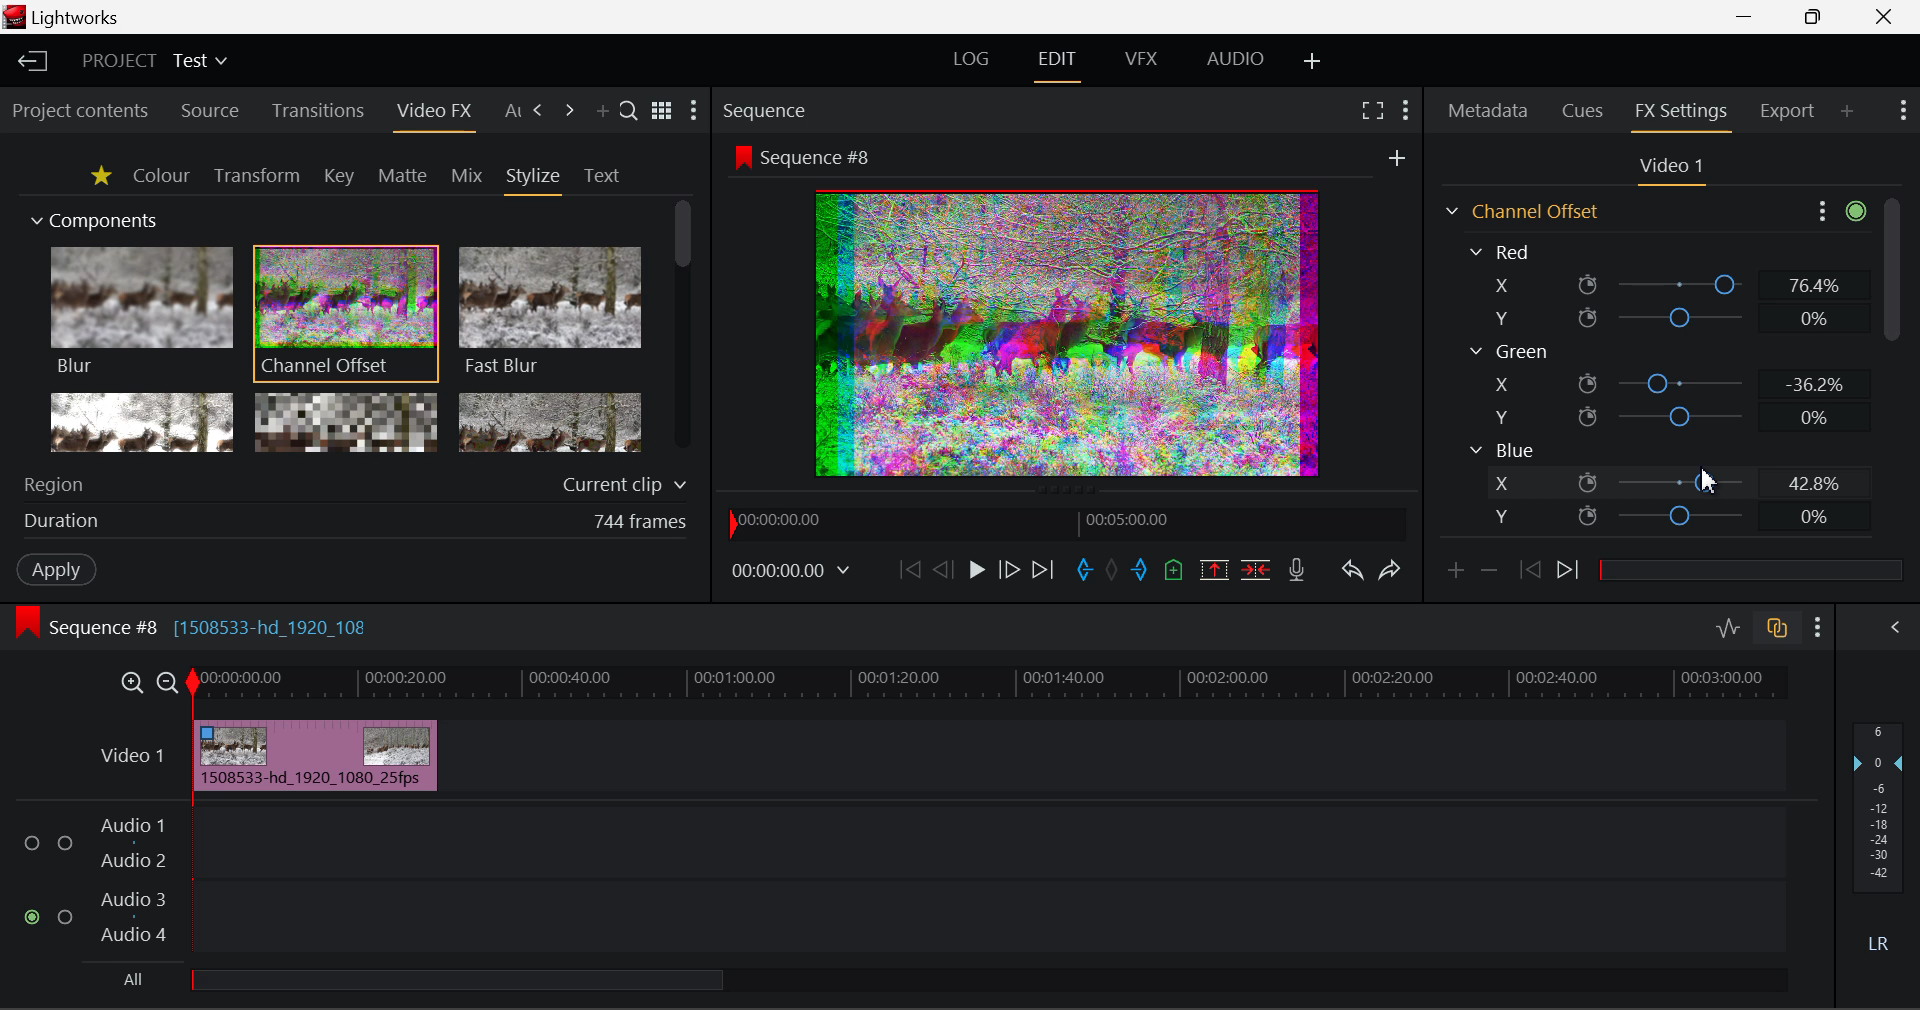  What do you see at coordinates (540, 111) in the screenshot?
I see `Next Tab` at bounding box center [540, 111].